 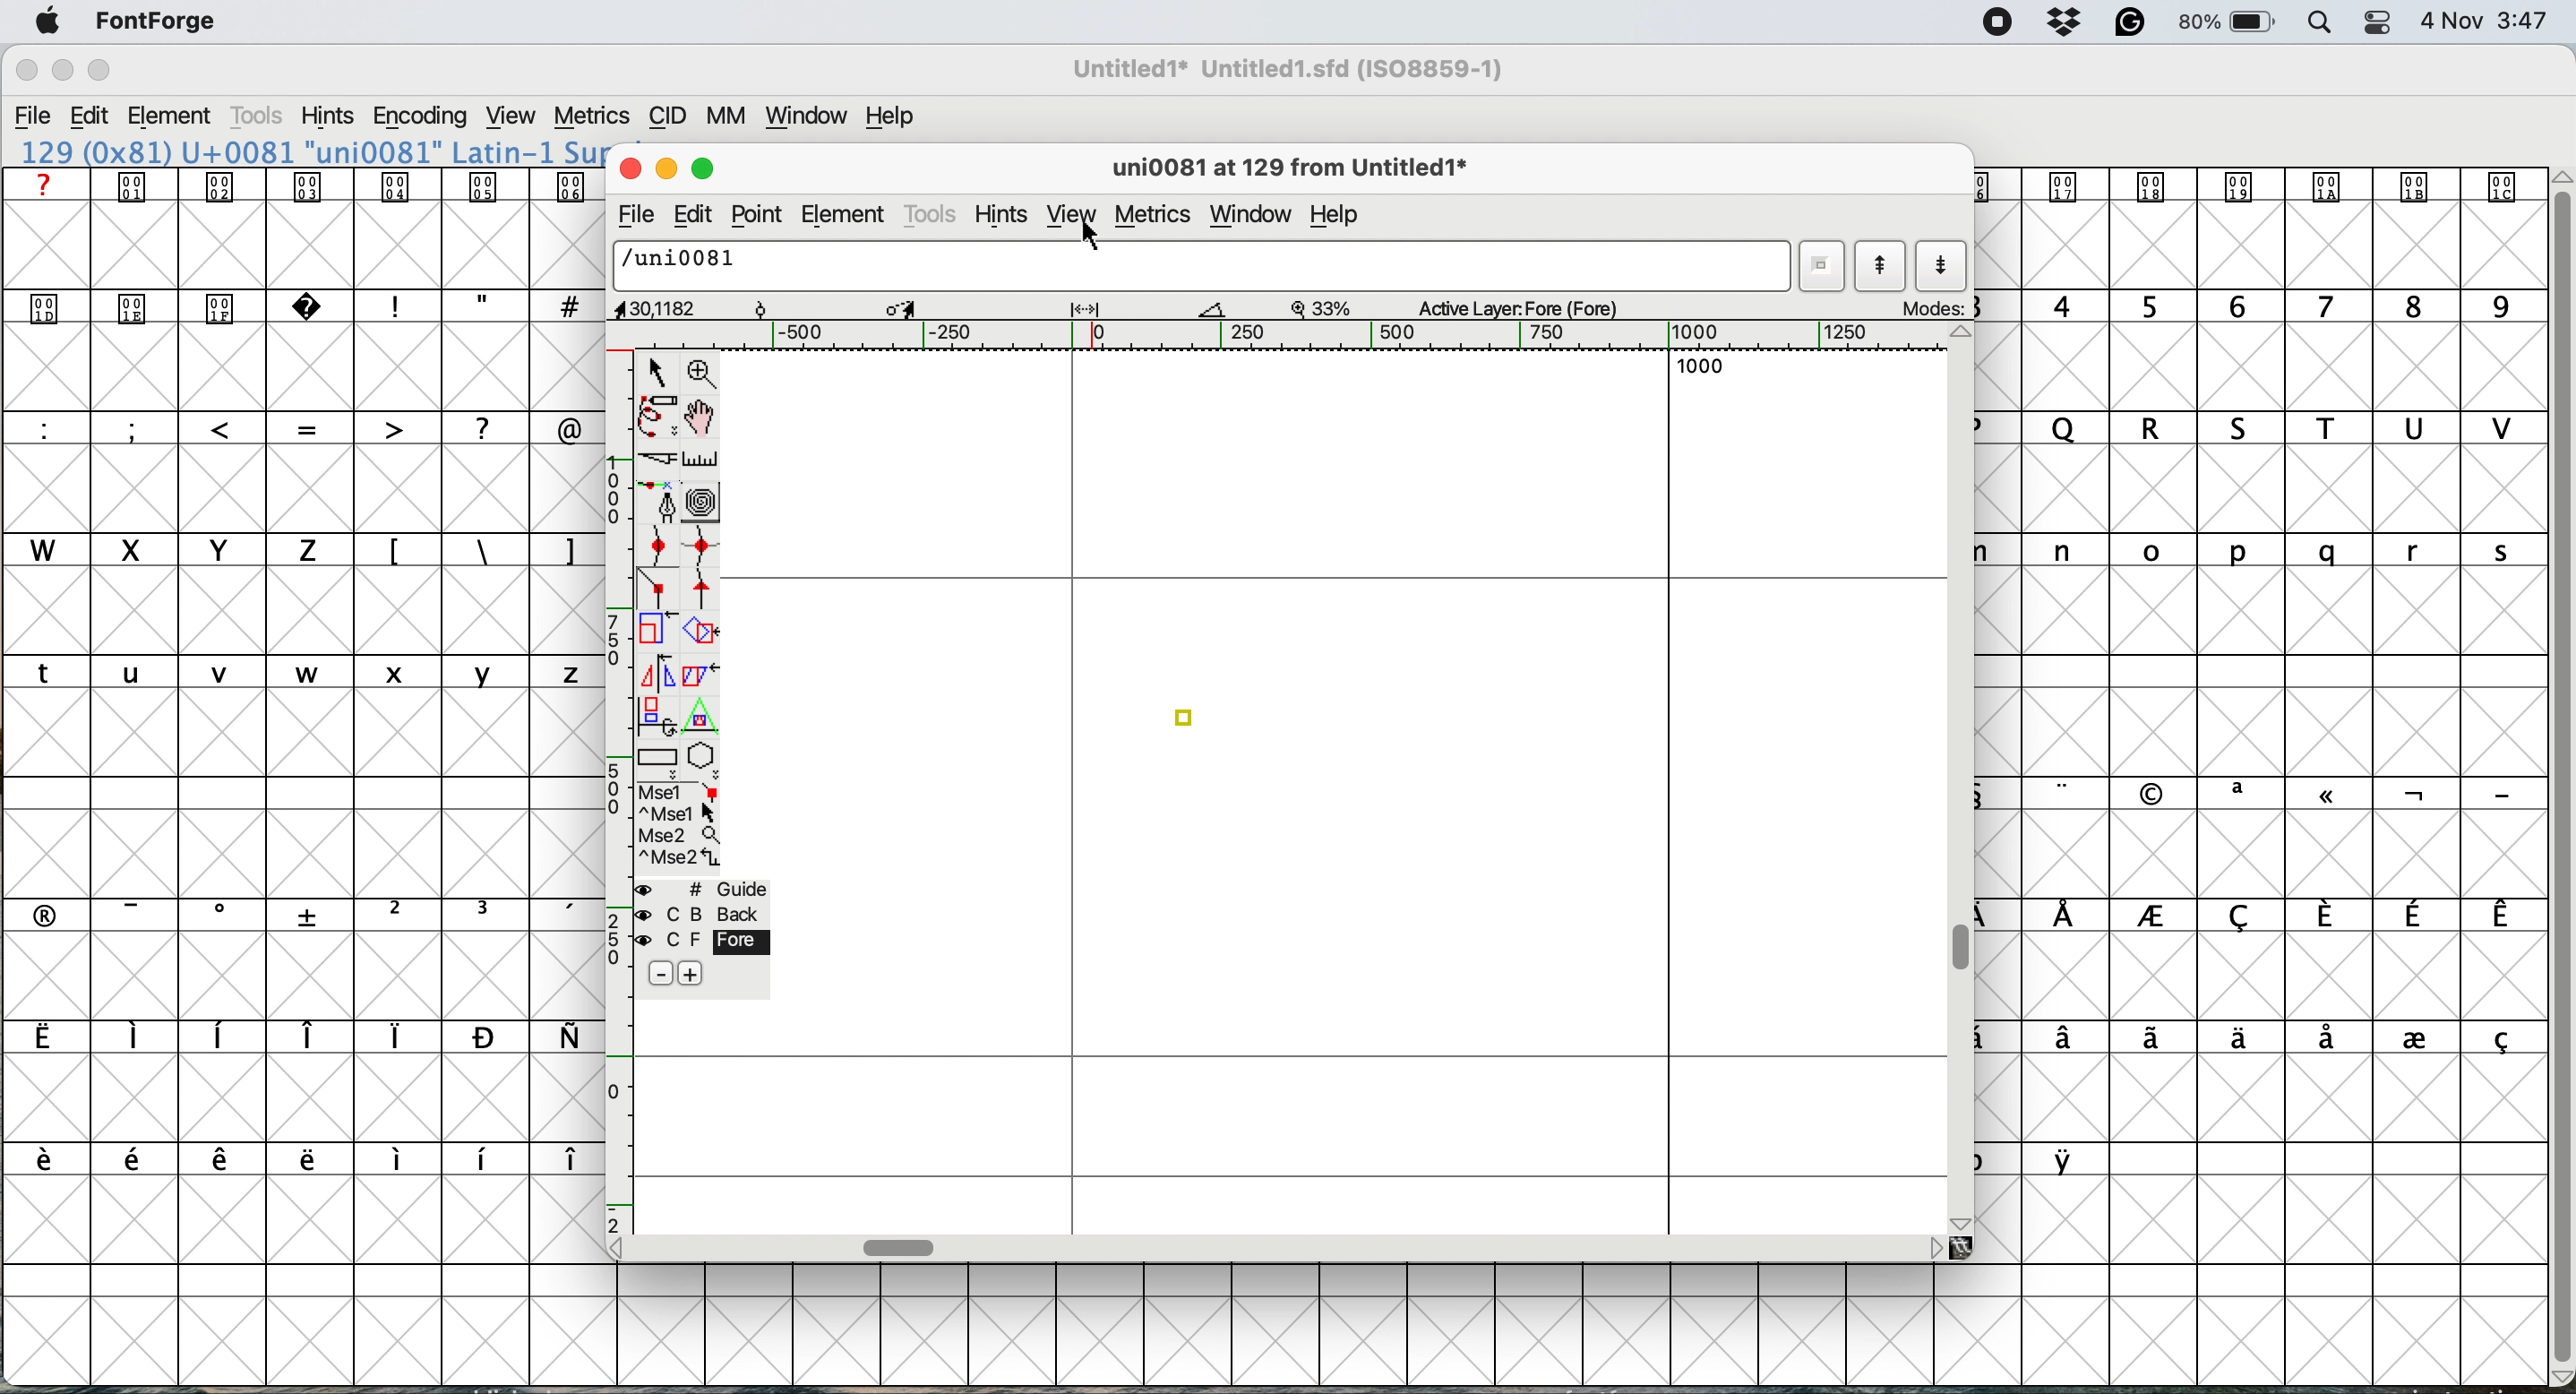 What do you see at coordinates (2320, 24) in the screenshot?
I see `Spotlight Search` at bounding box center [2320, 24].